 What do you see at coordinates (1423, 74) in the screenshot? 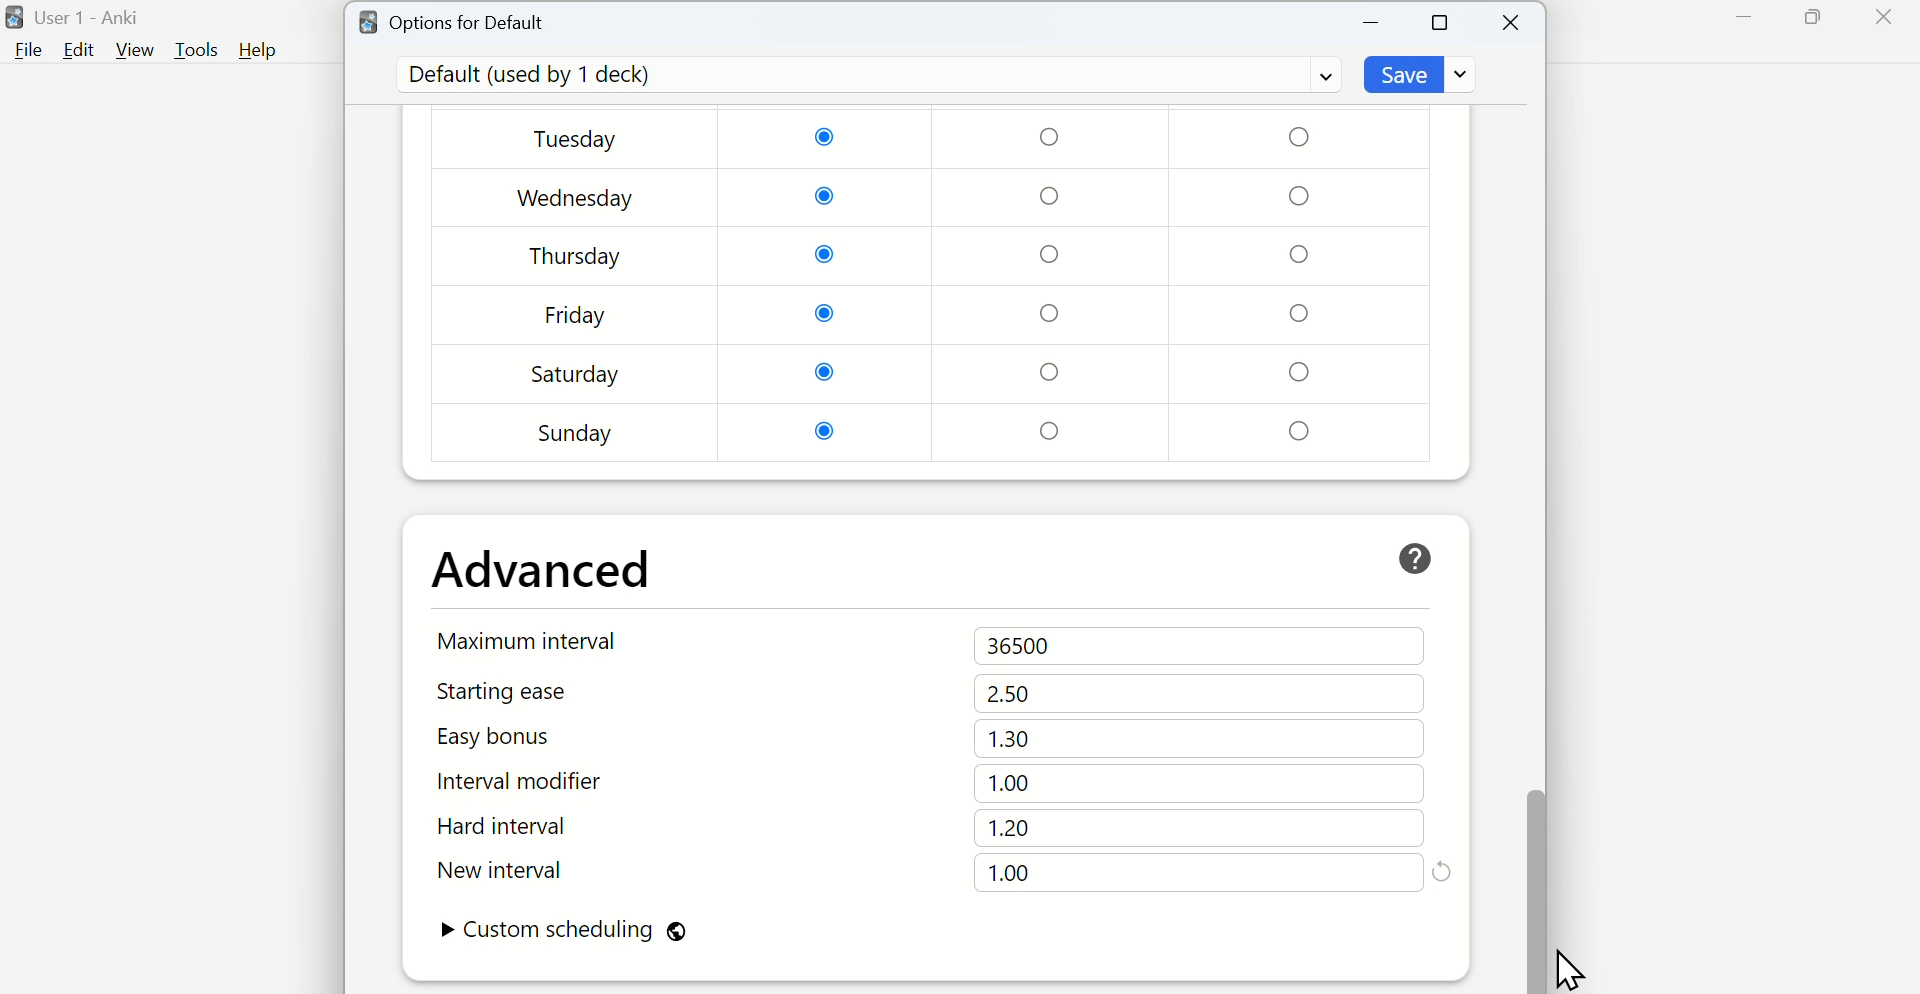
I see `Save` at bounding box center [1423, 74].